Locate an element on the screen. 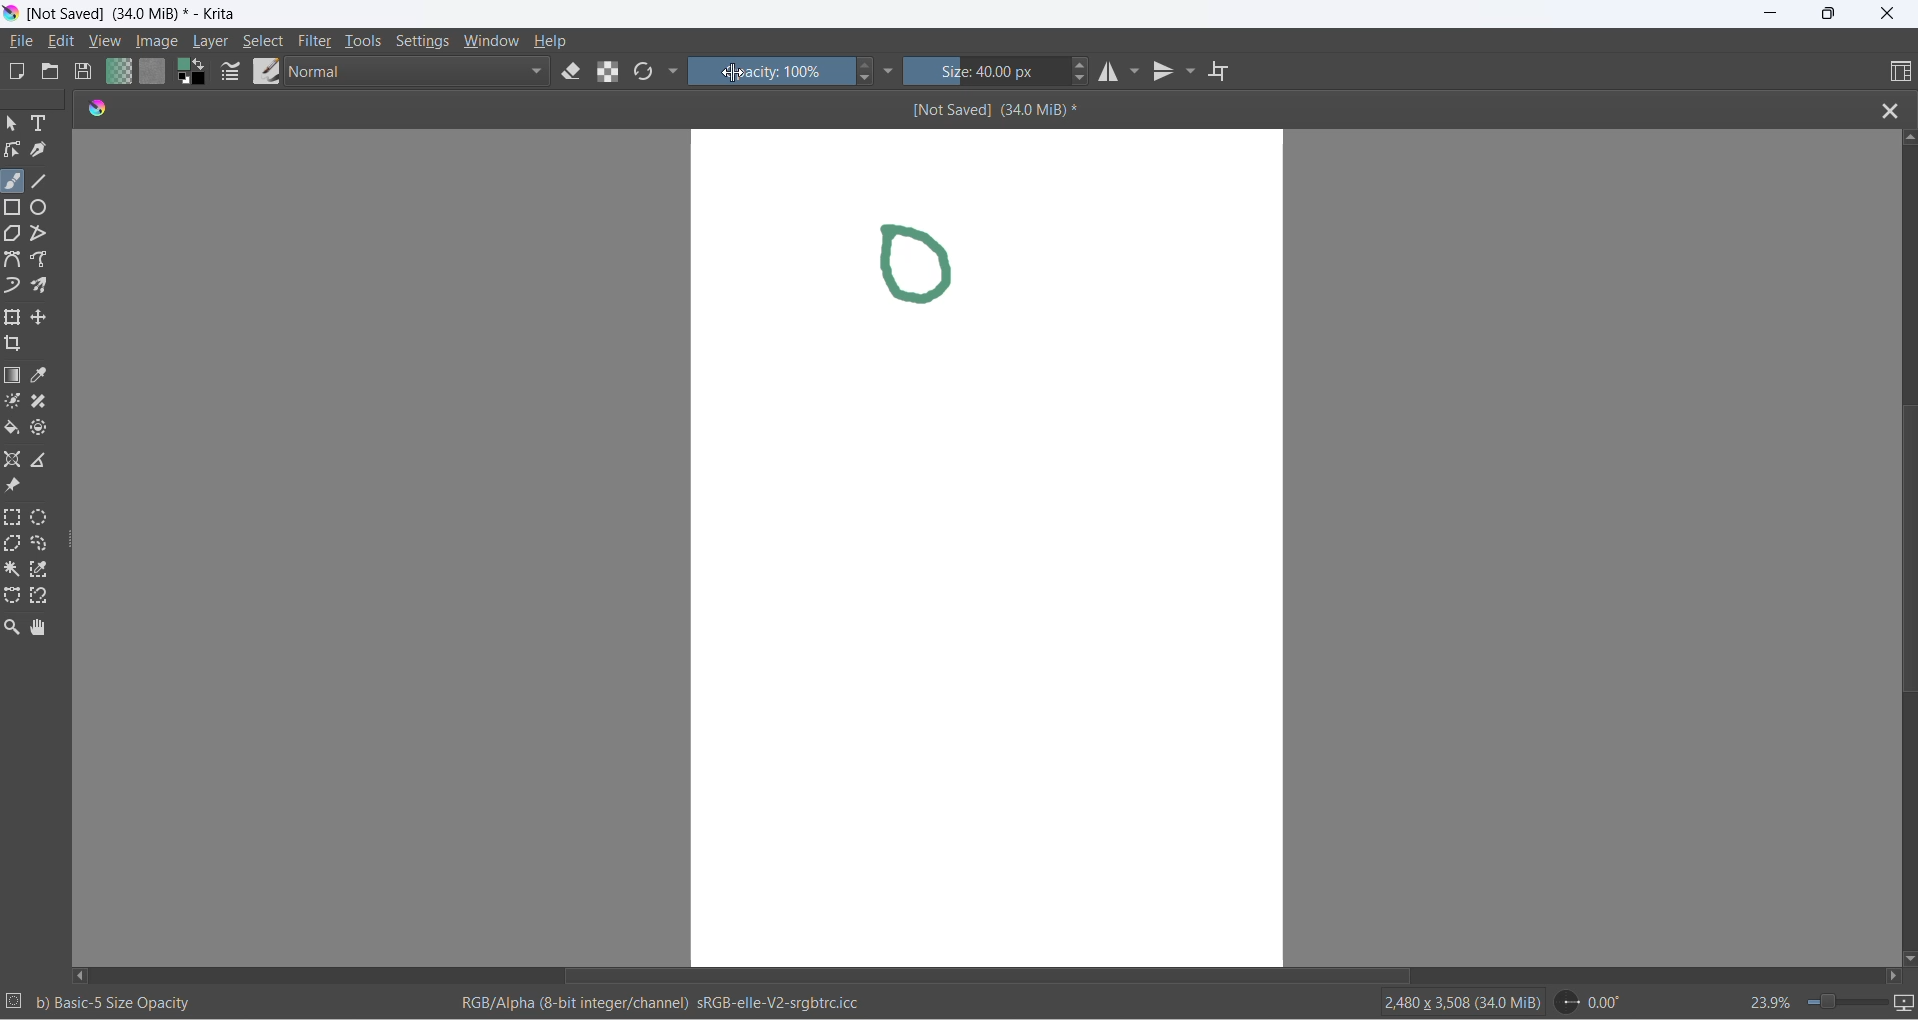  wrap around mode is located at coordinates (1228, 71).